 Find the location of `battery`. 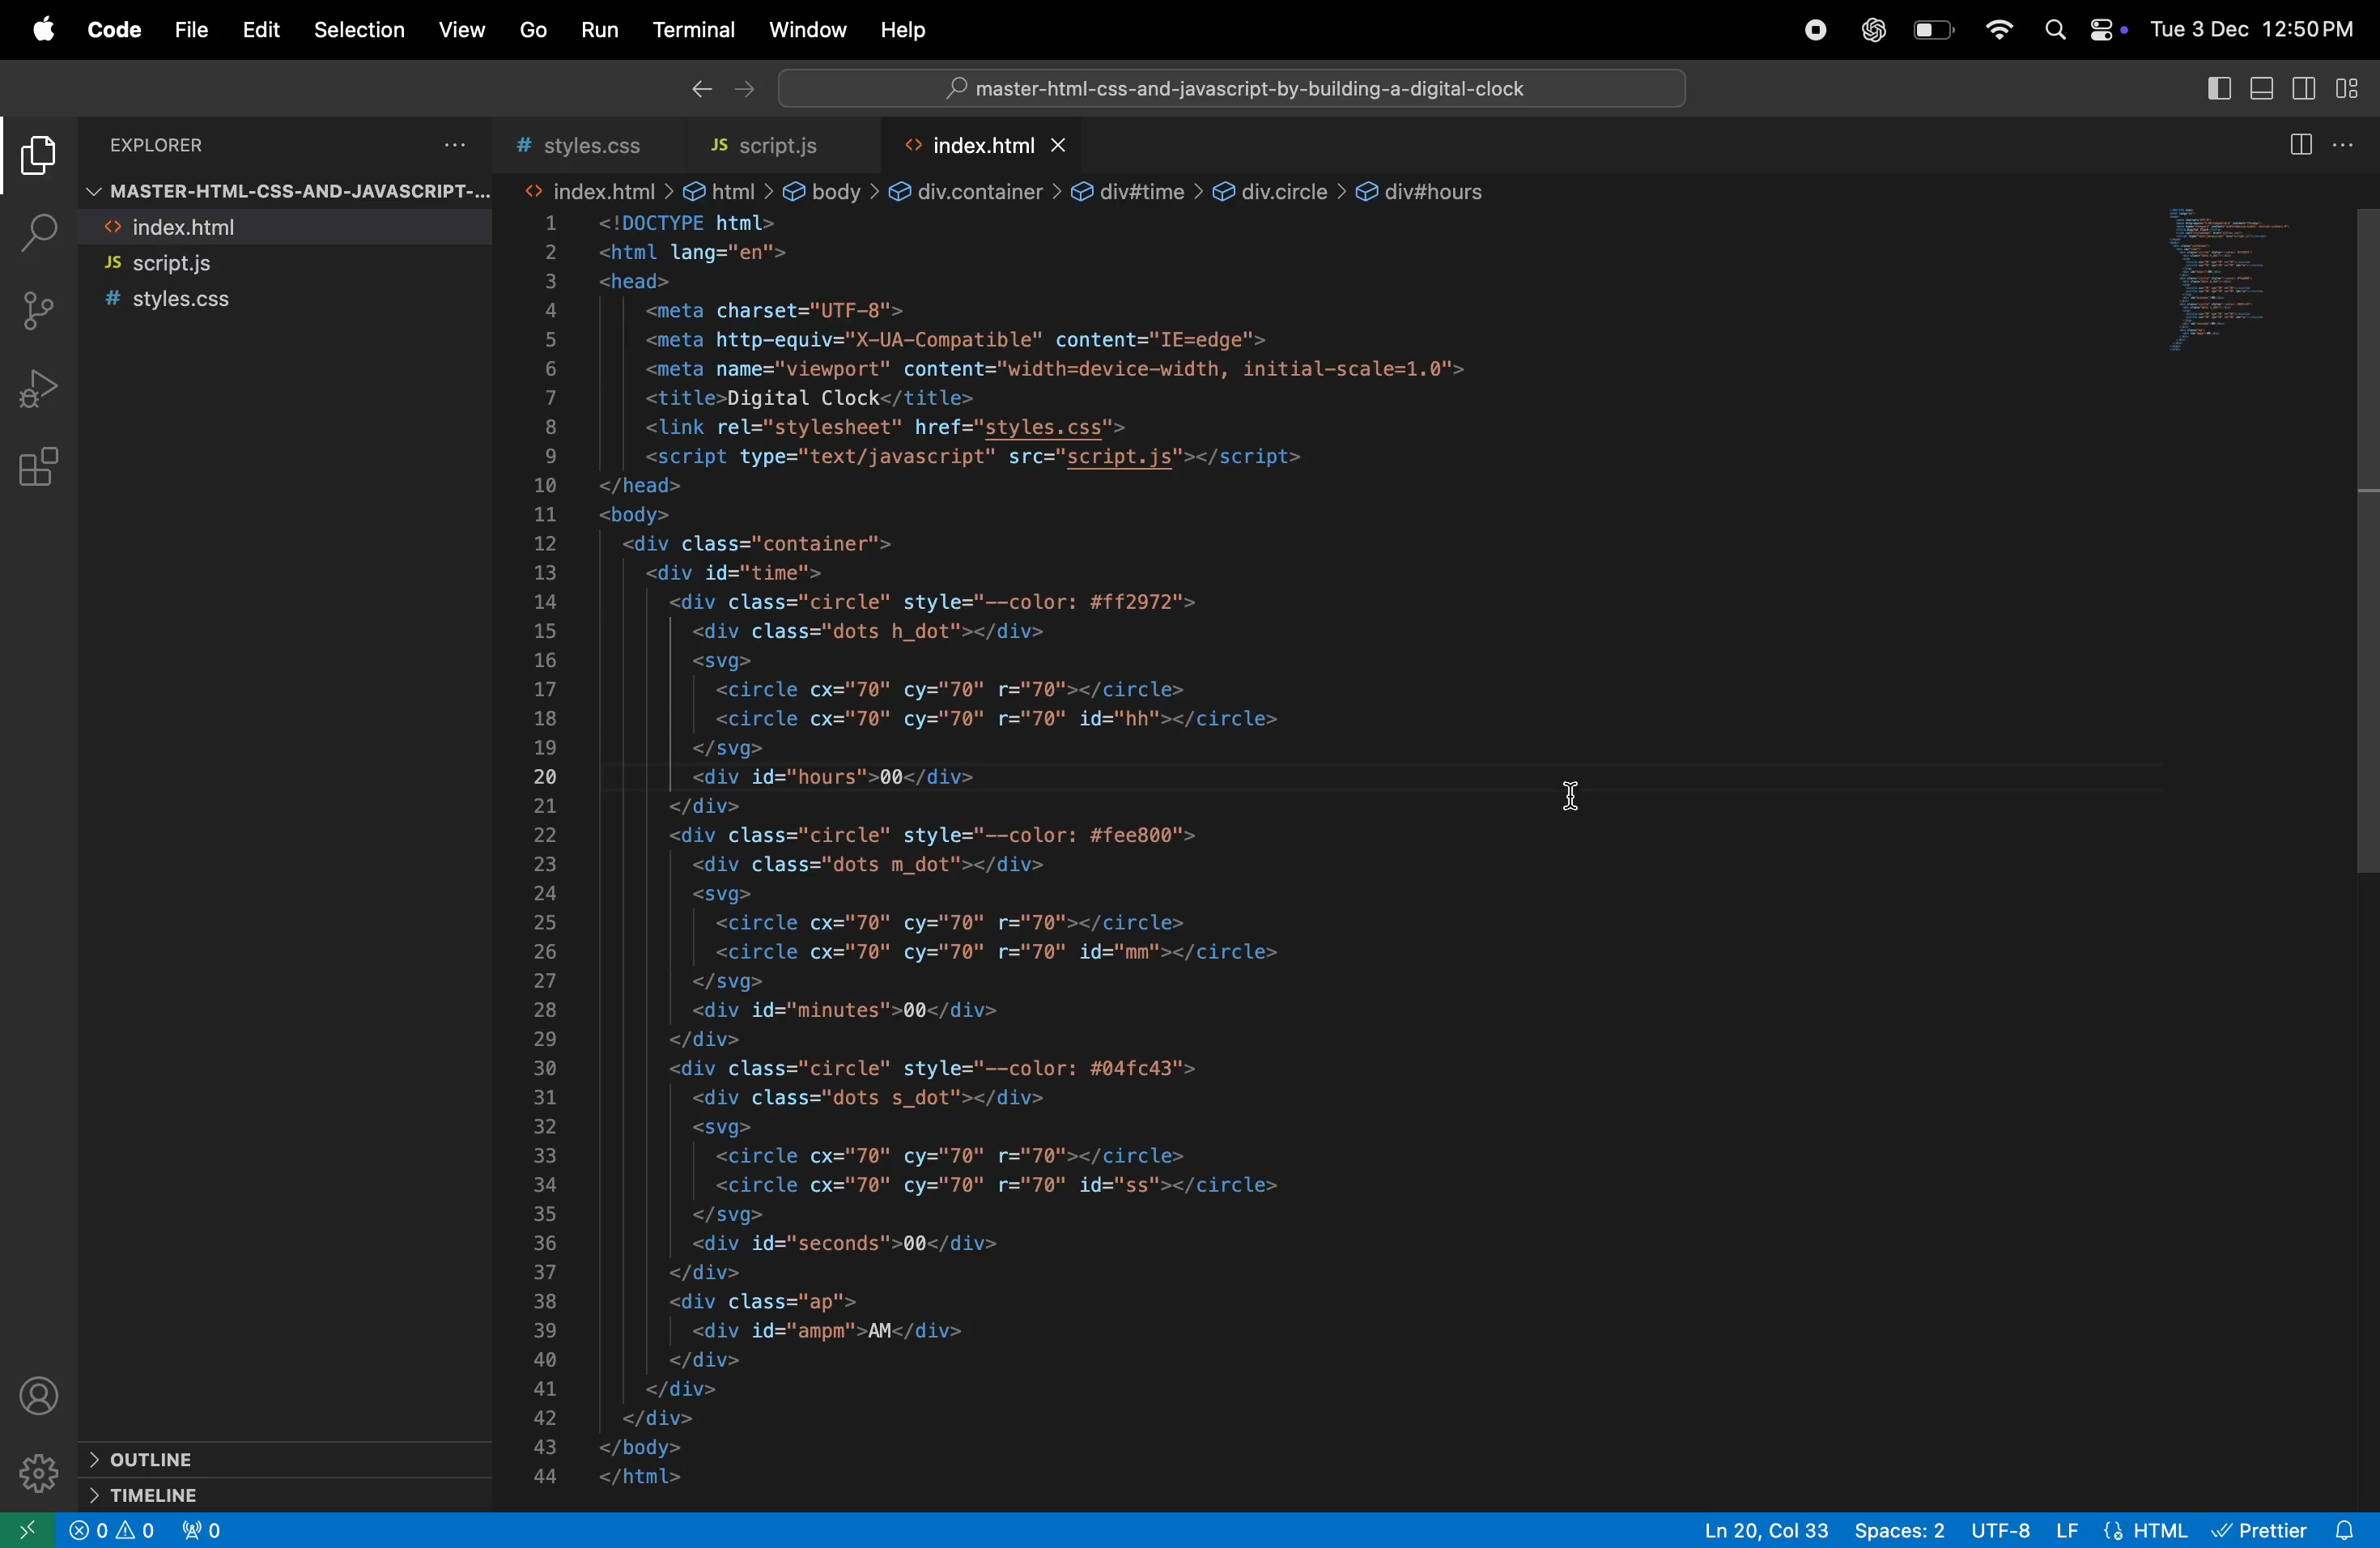

battery is located at coordinates (1937, 30).